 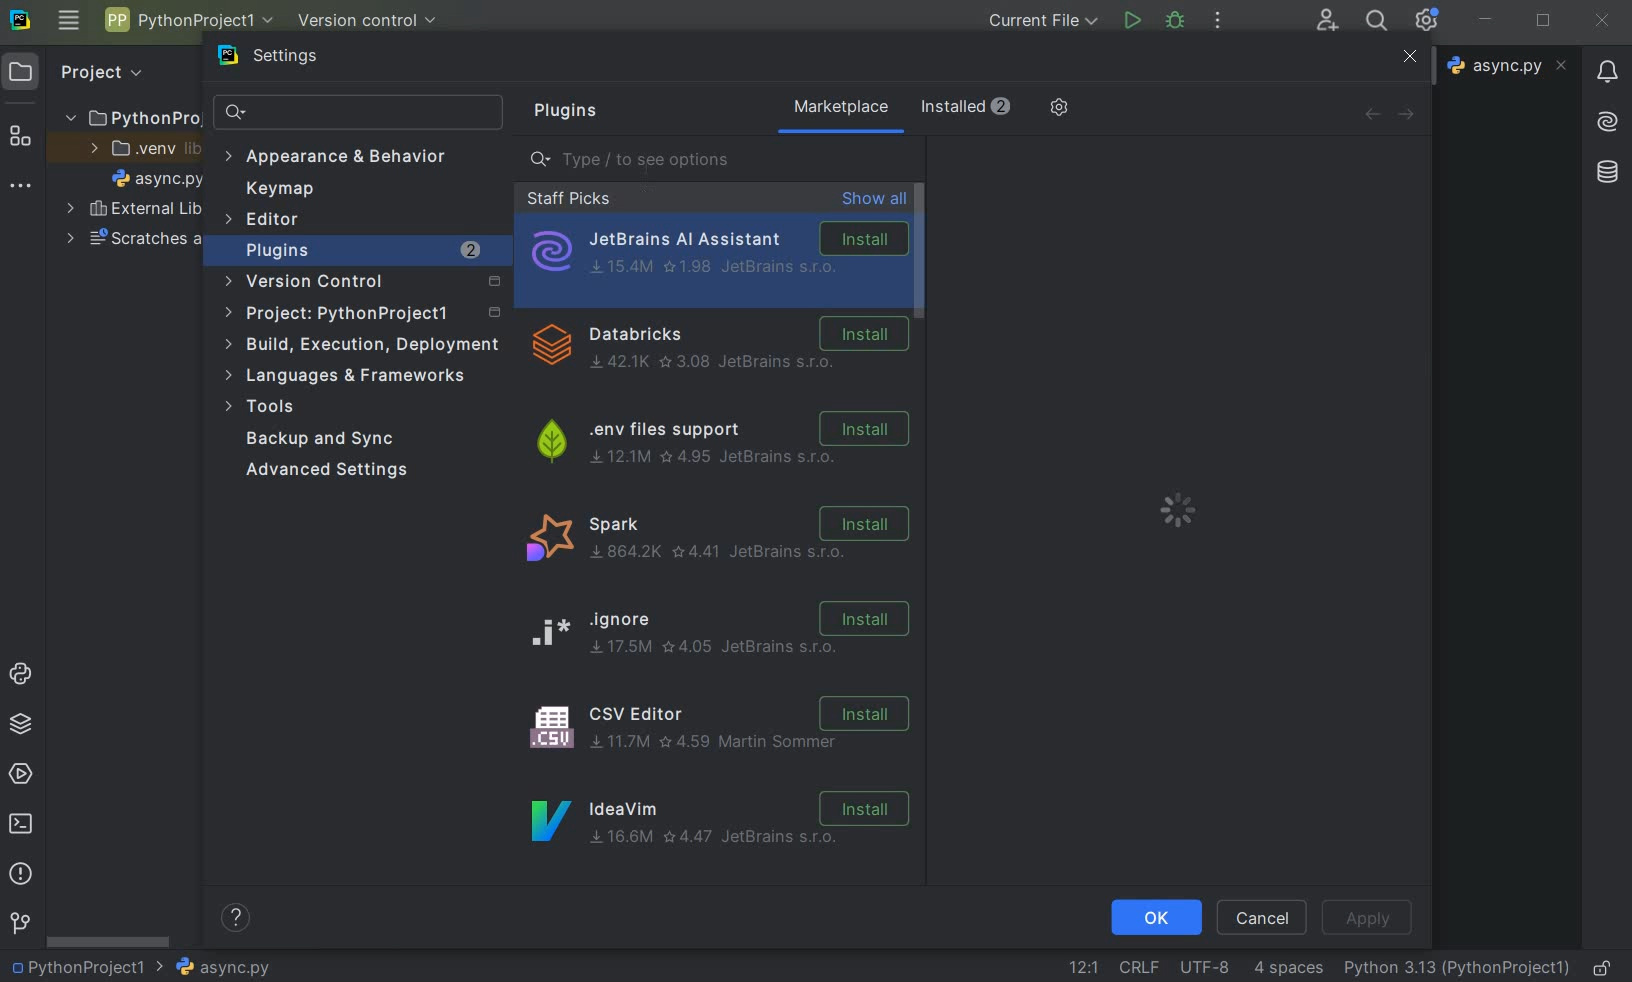 I want to click on ignore, so click(x=720, y=628).